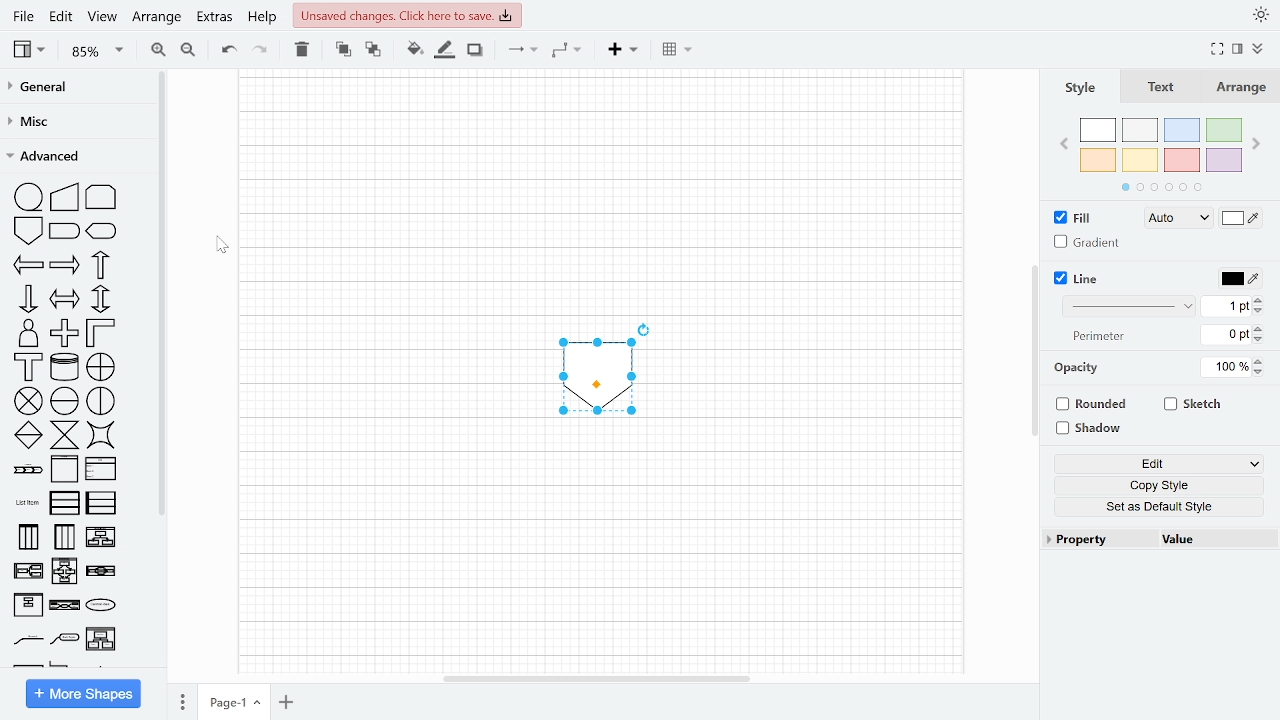 This screenshot has width=1280, height=720. Describe the element at coordinates (1165, 187) in the screenshot. I see `pages in color` at that location.